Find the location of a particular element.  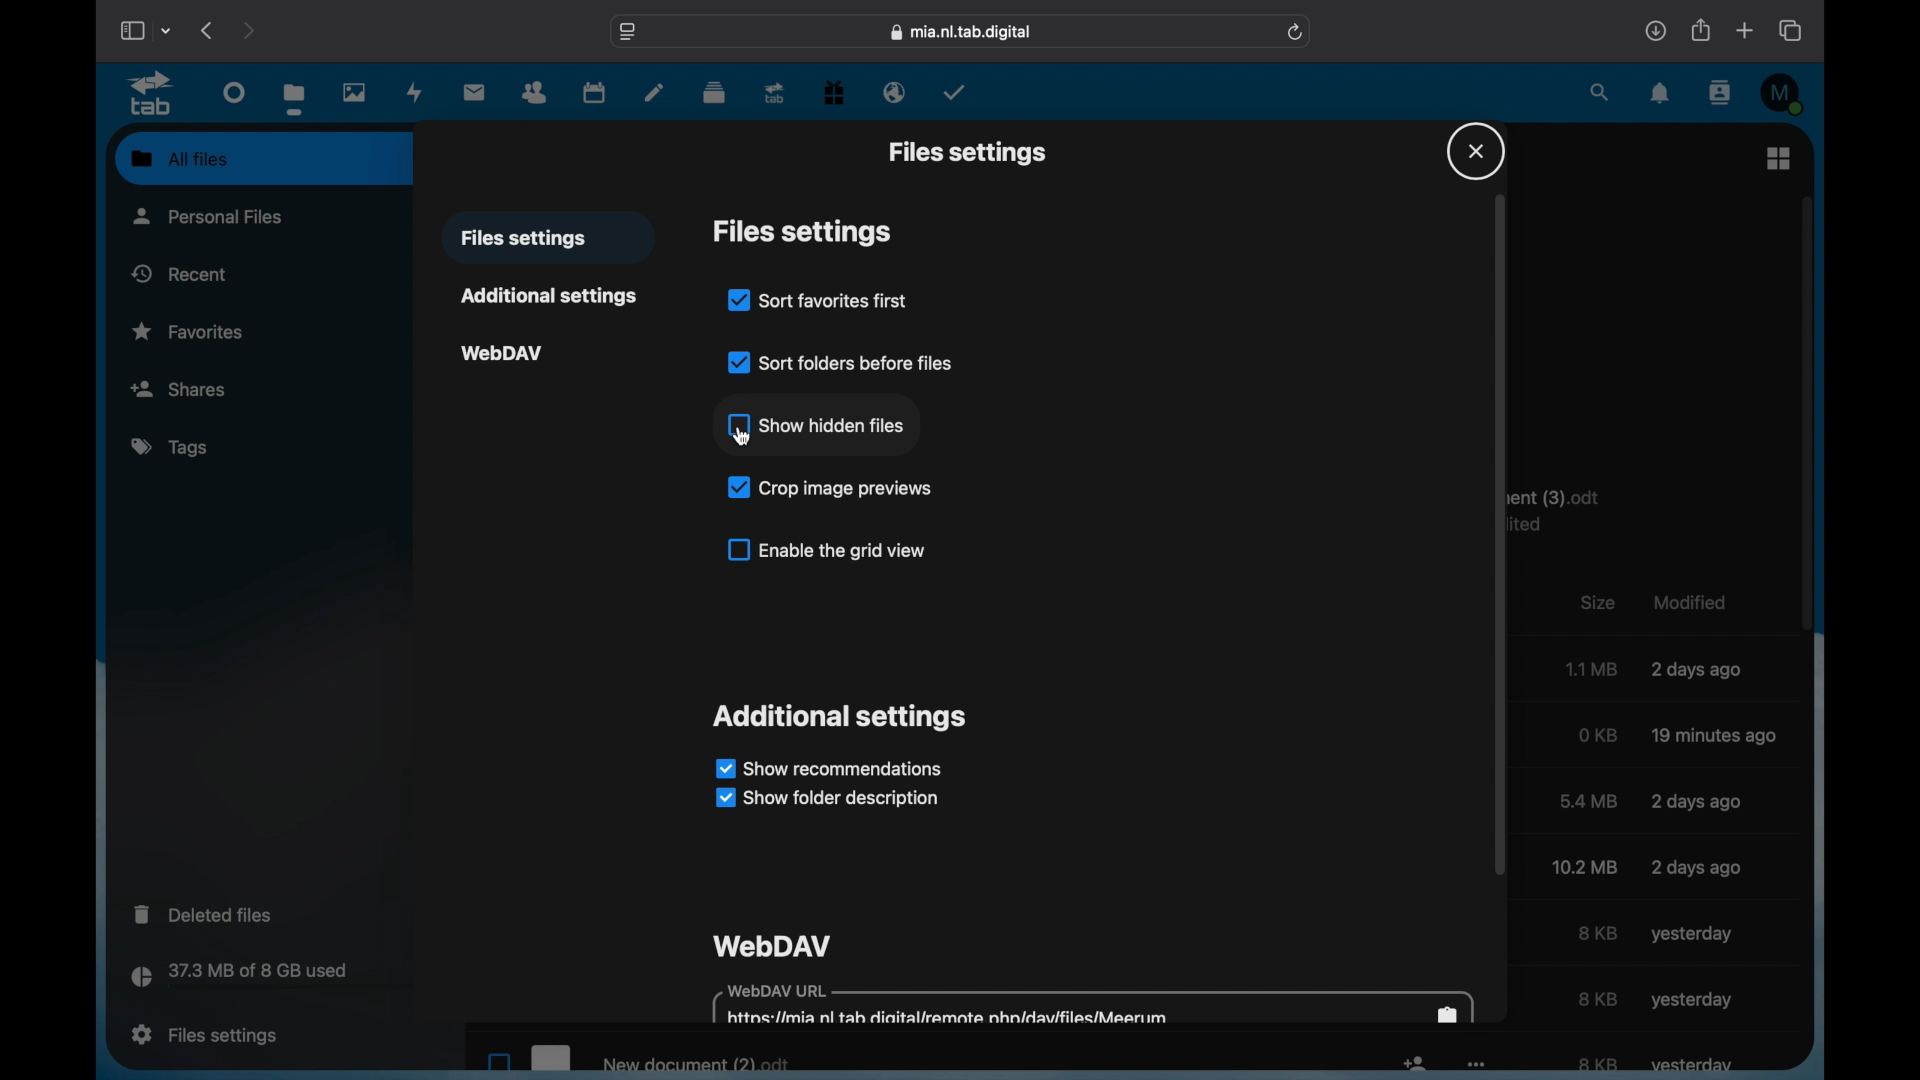

recent is located at coordinates (179, 273).